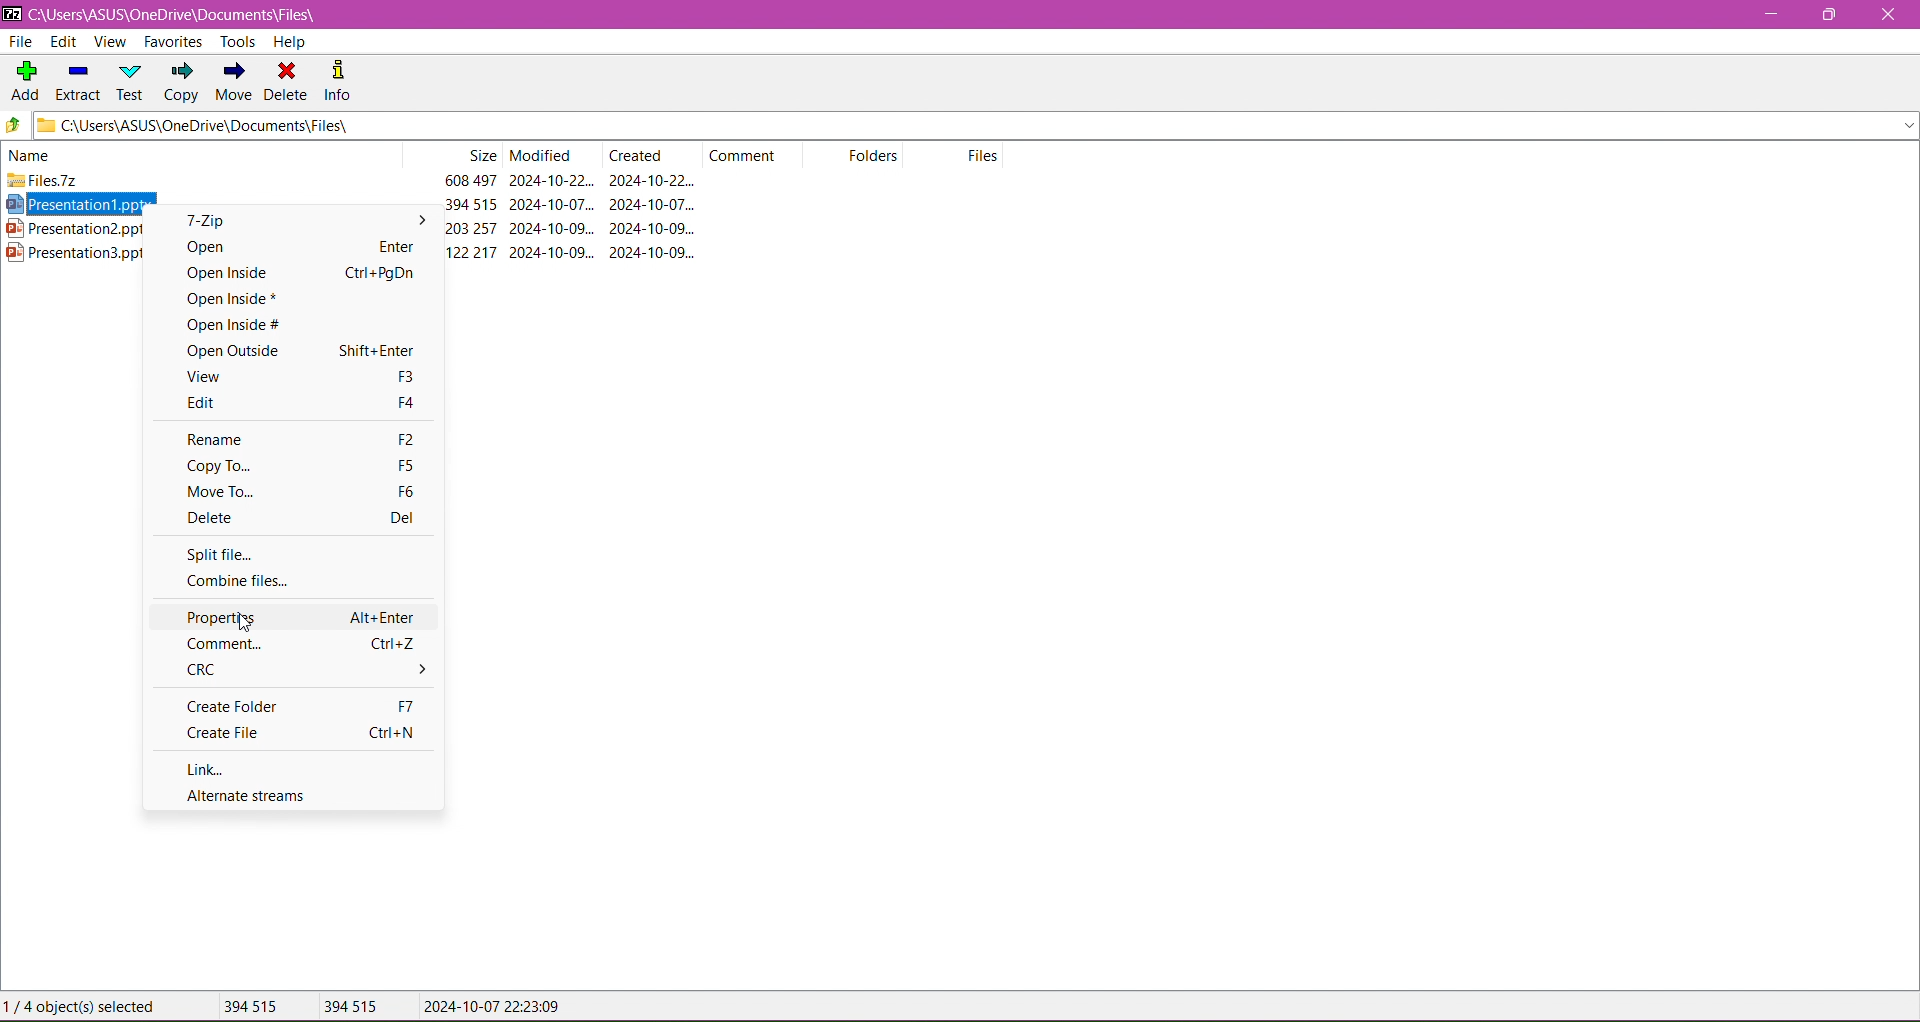  What do you see at coordinates (301, 377) in the screenshot?
I see `View` at bounding box center [301, 377].